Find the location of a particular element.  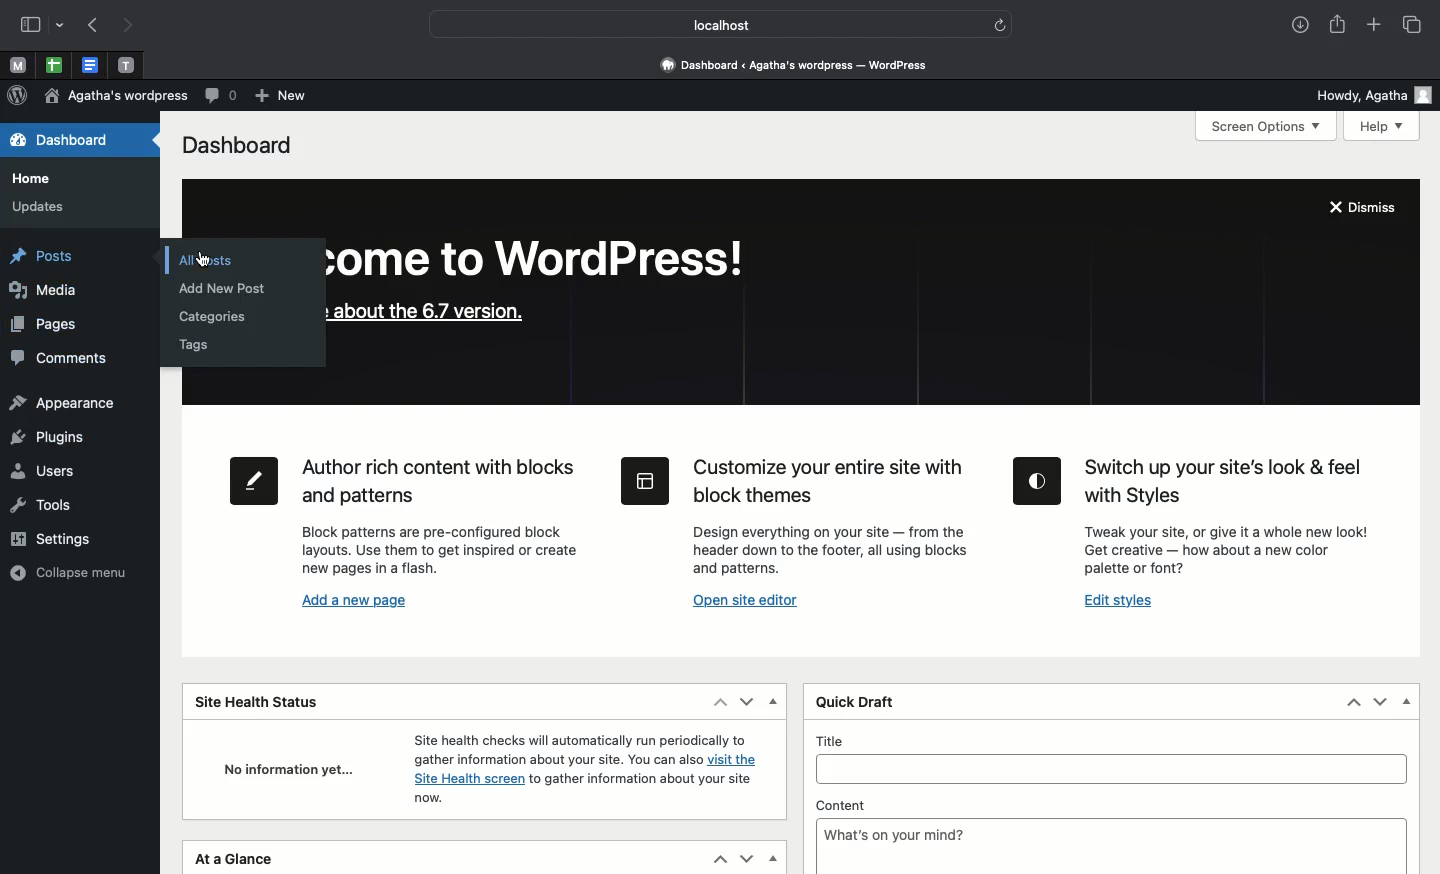

visit the is located at coordinates (738, 761).